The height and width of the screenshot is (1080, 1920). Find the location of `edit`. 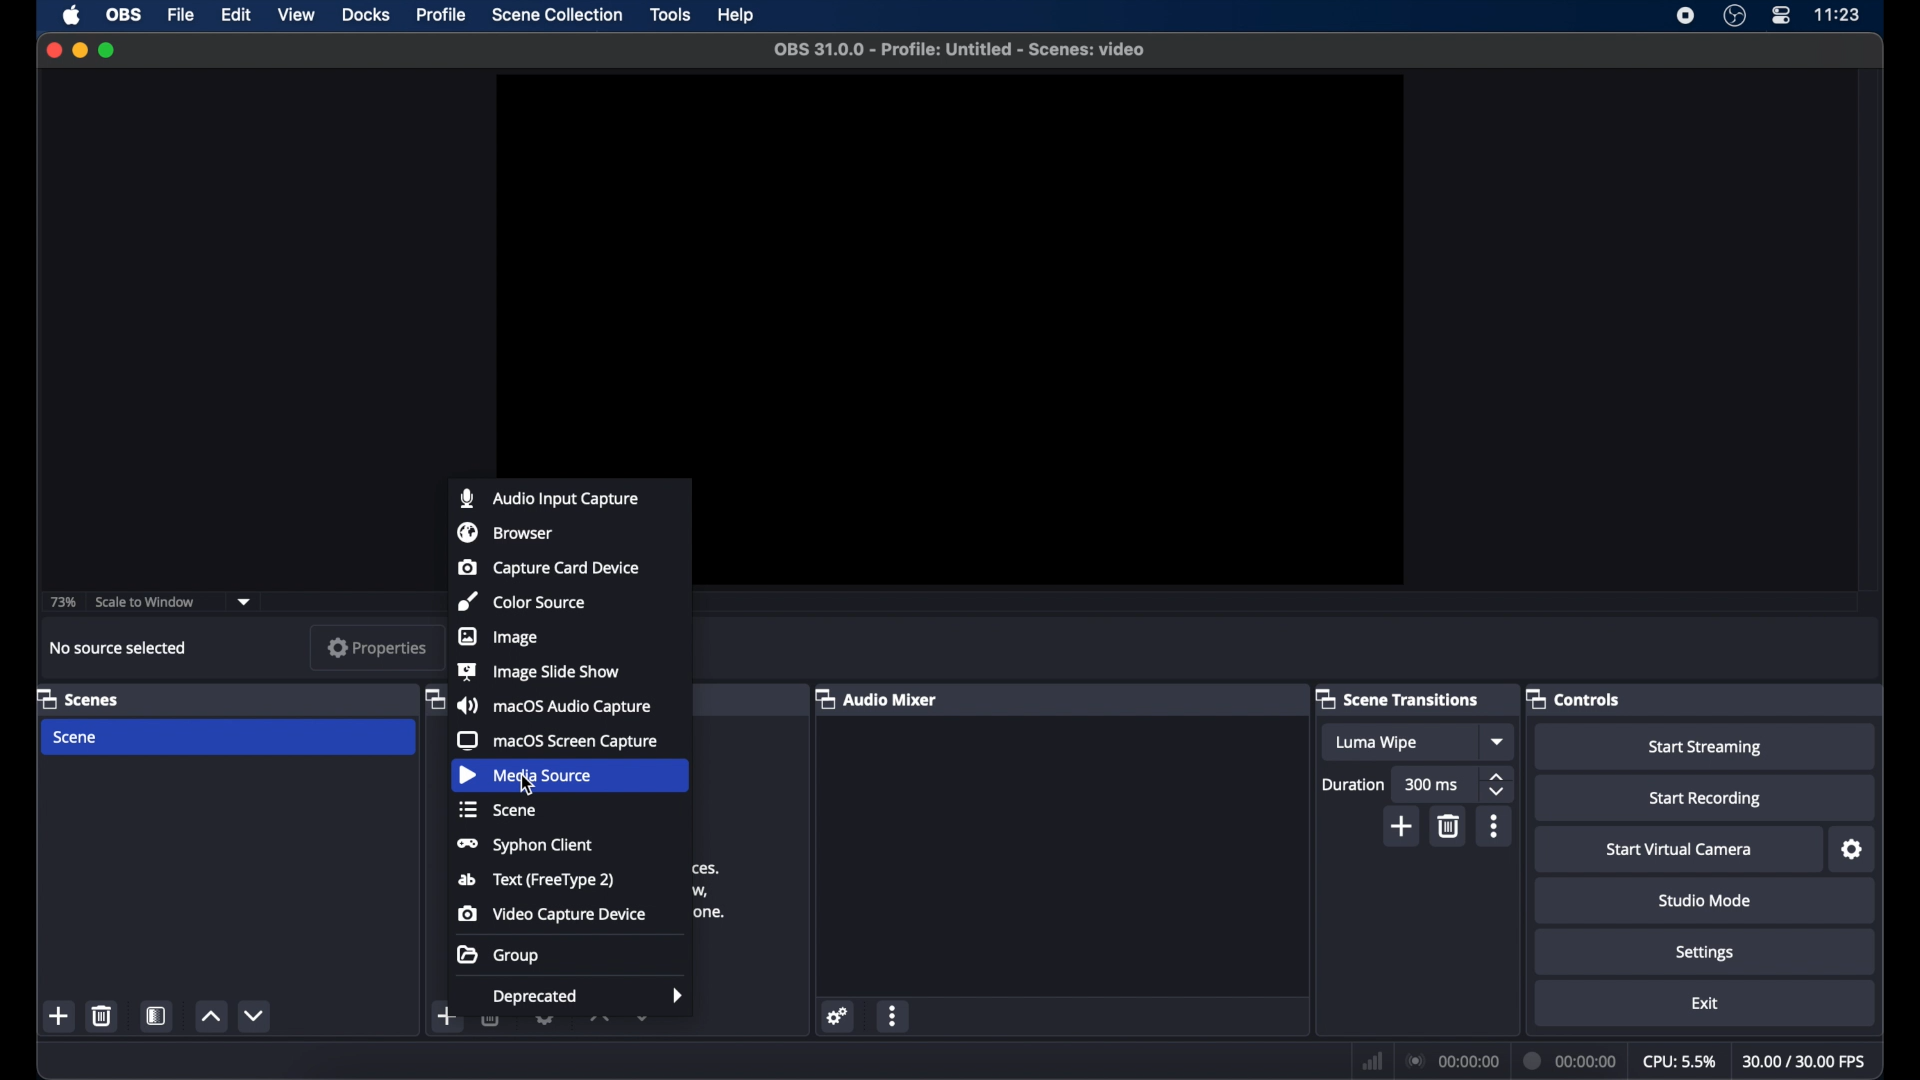

edit is located at coordinates (235, 15).